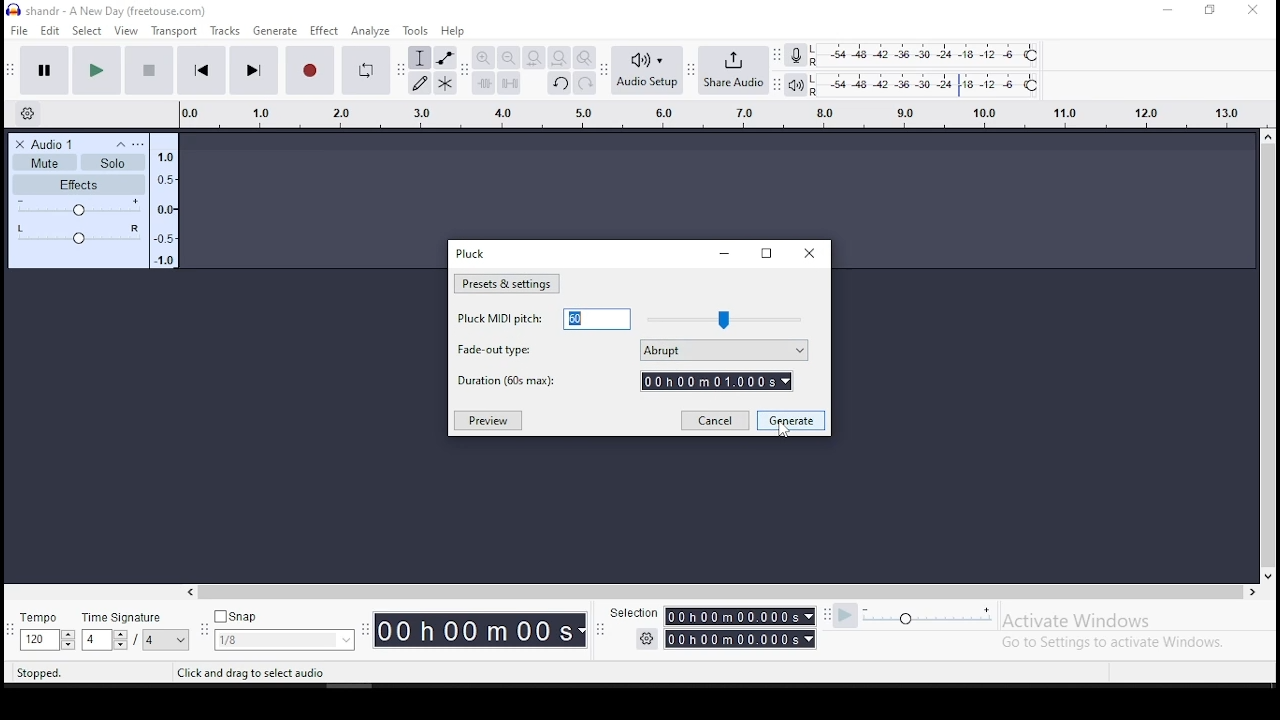 The height and width of the screenshot is (720, 1280). What do you see at coordinates (948, 616) in the screenshot?
I see `playback speed` at bounding box center [948, 616].